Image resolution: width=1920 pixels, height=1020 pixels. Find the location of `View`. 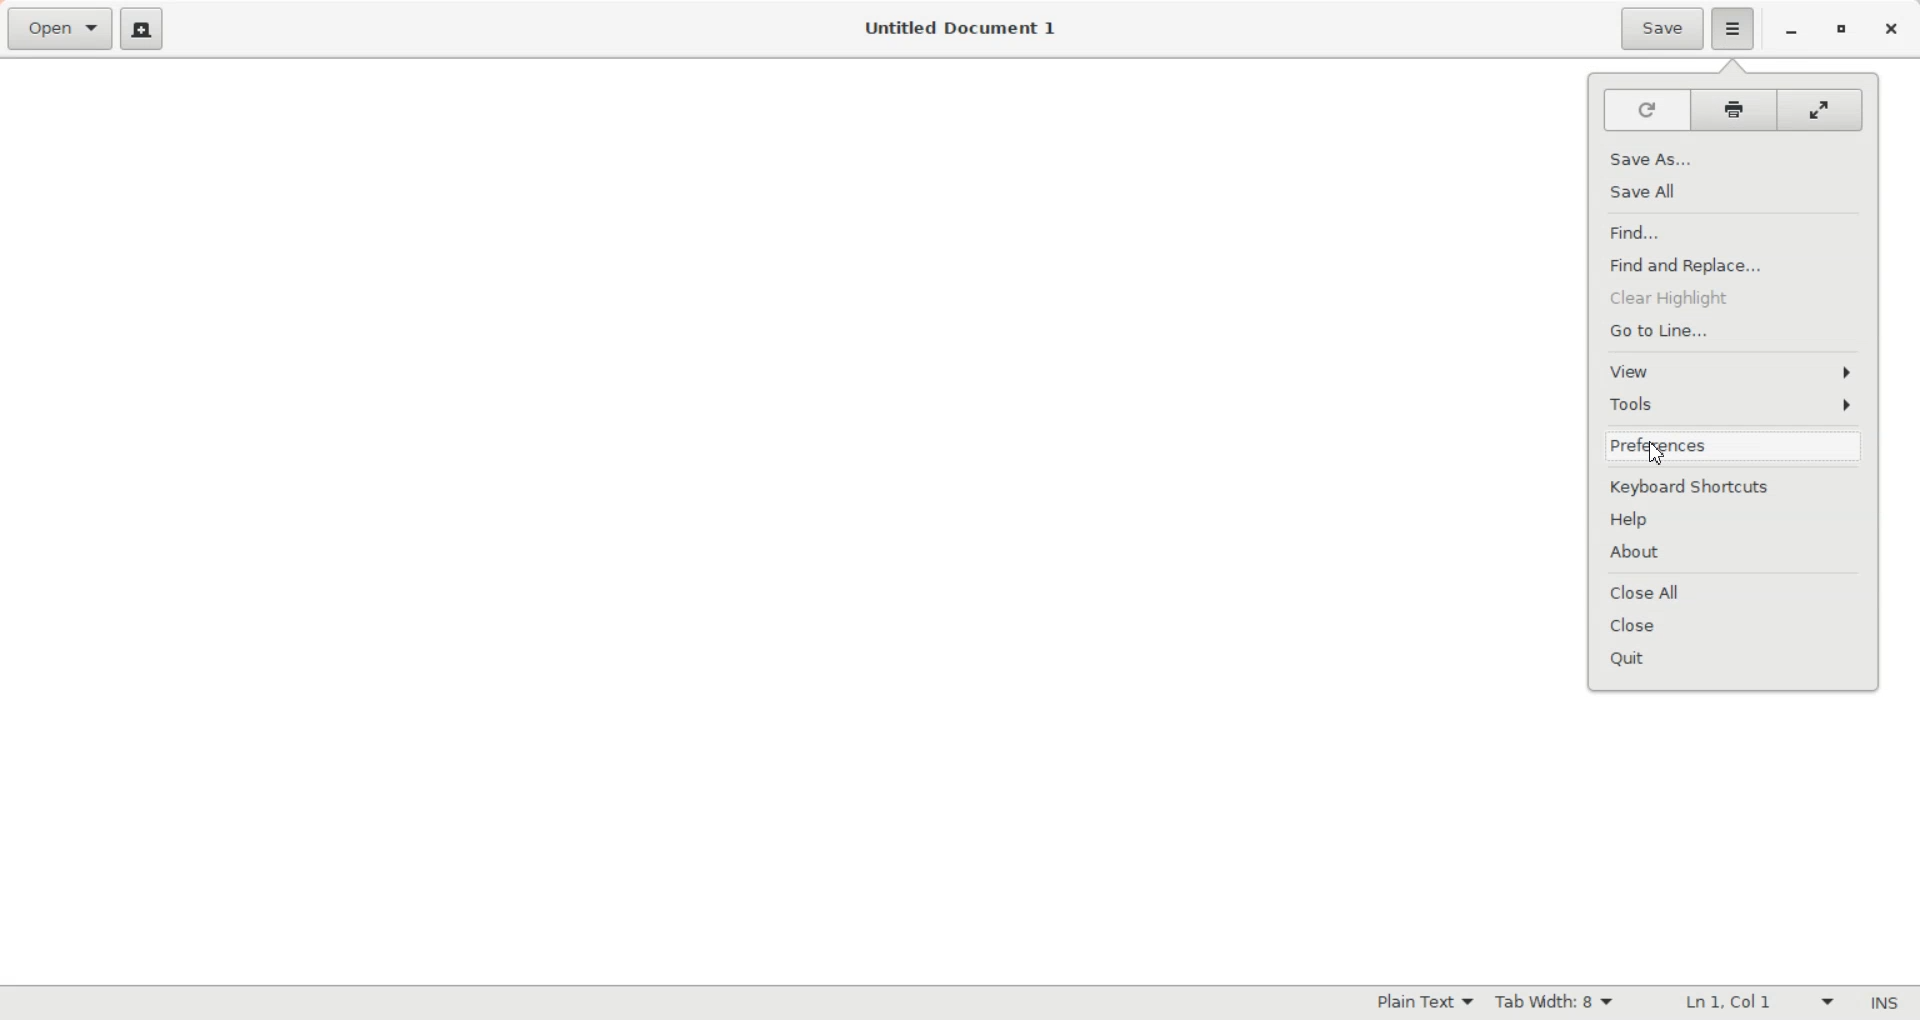

View is located at coordinates (1733, 368).